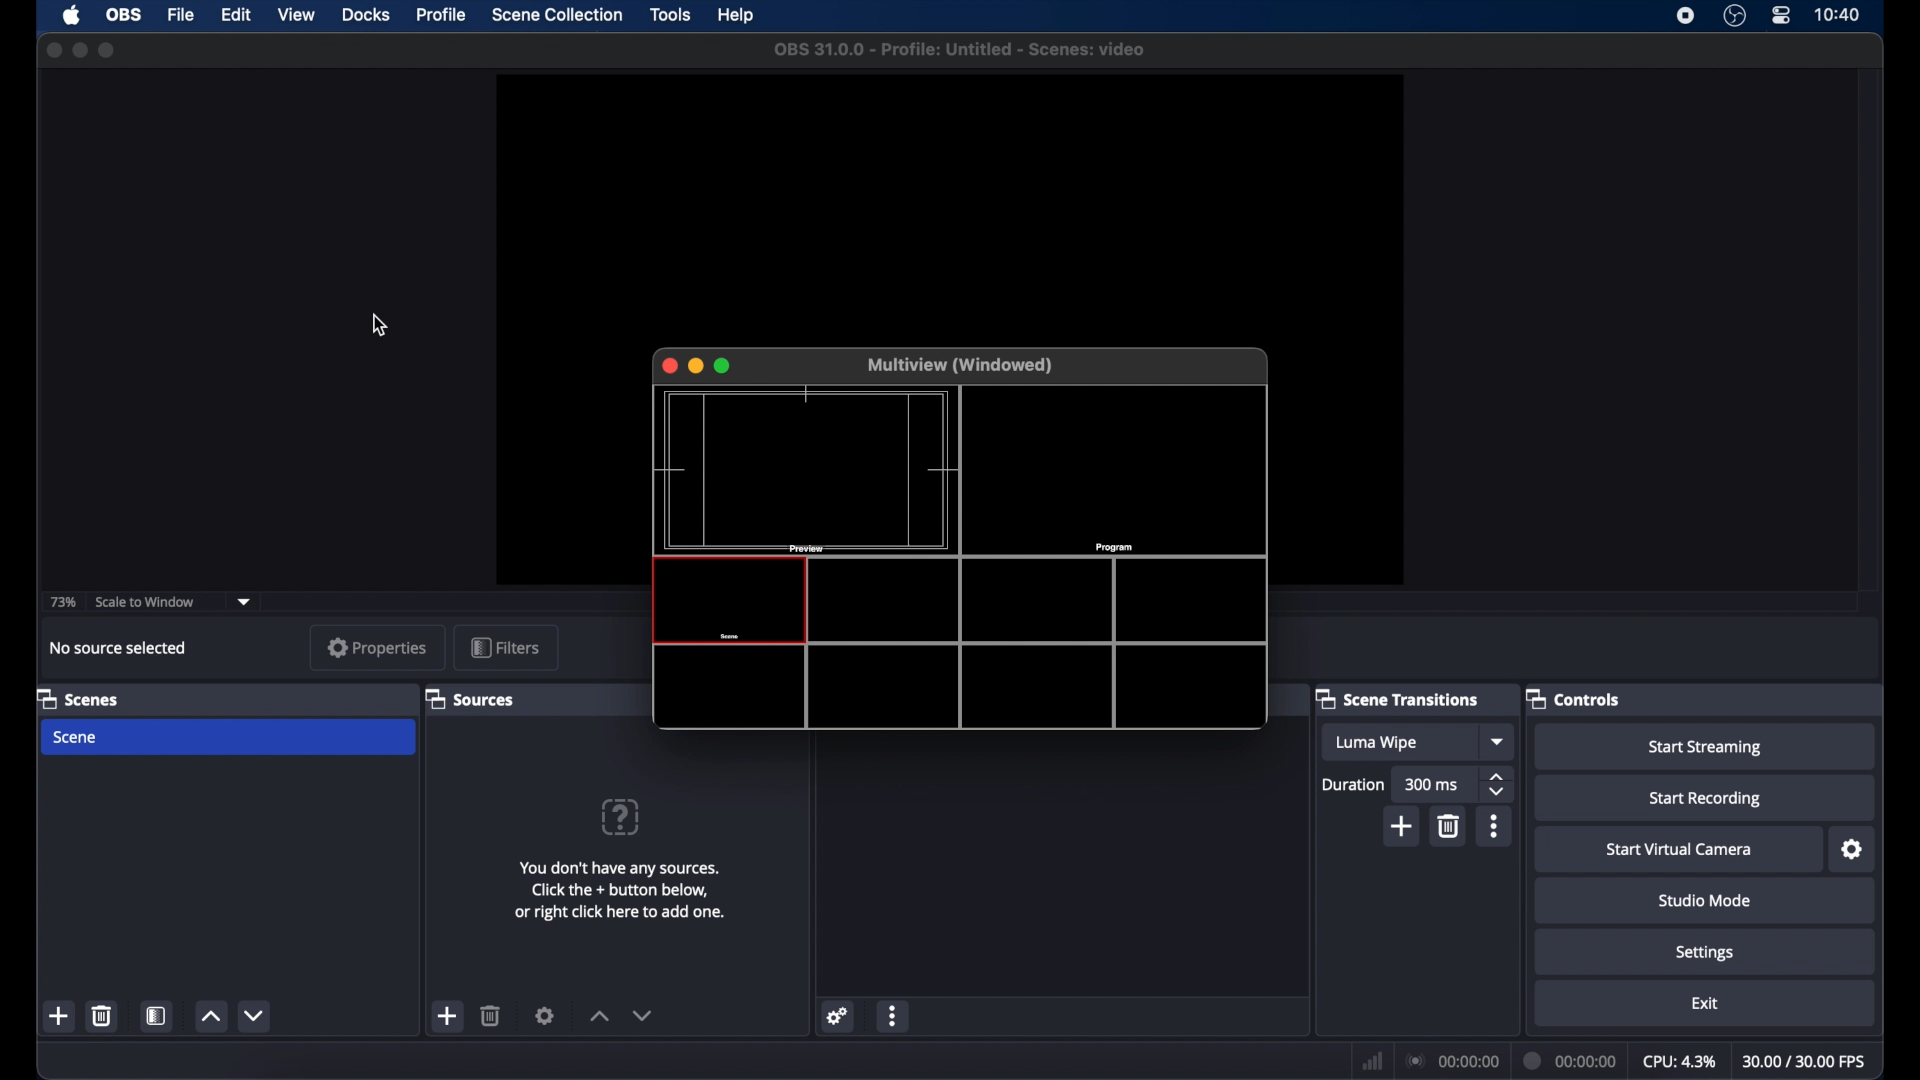 The image size is (1920, 1080). Describe the element at coordinates (1736, 18) in the screenshot. I see `obs studio` at that location.